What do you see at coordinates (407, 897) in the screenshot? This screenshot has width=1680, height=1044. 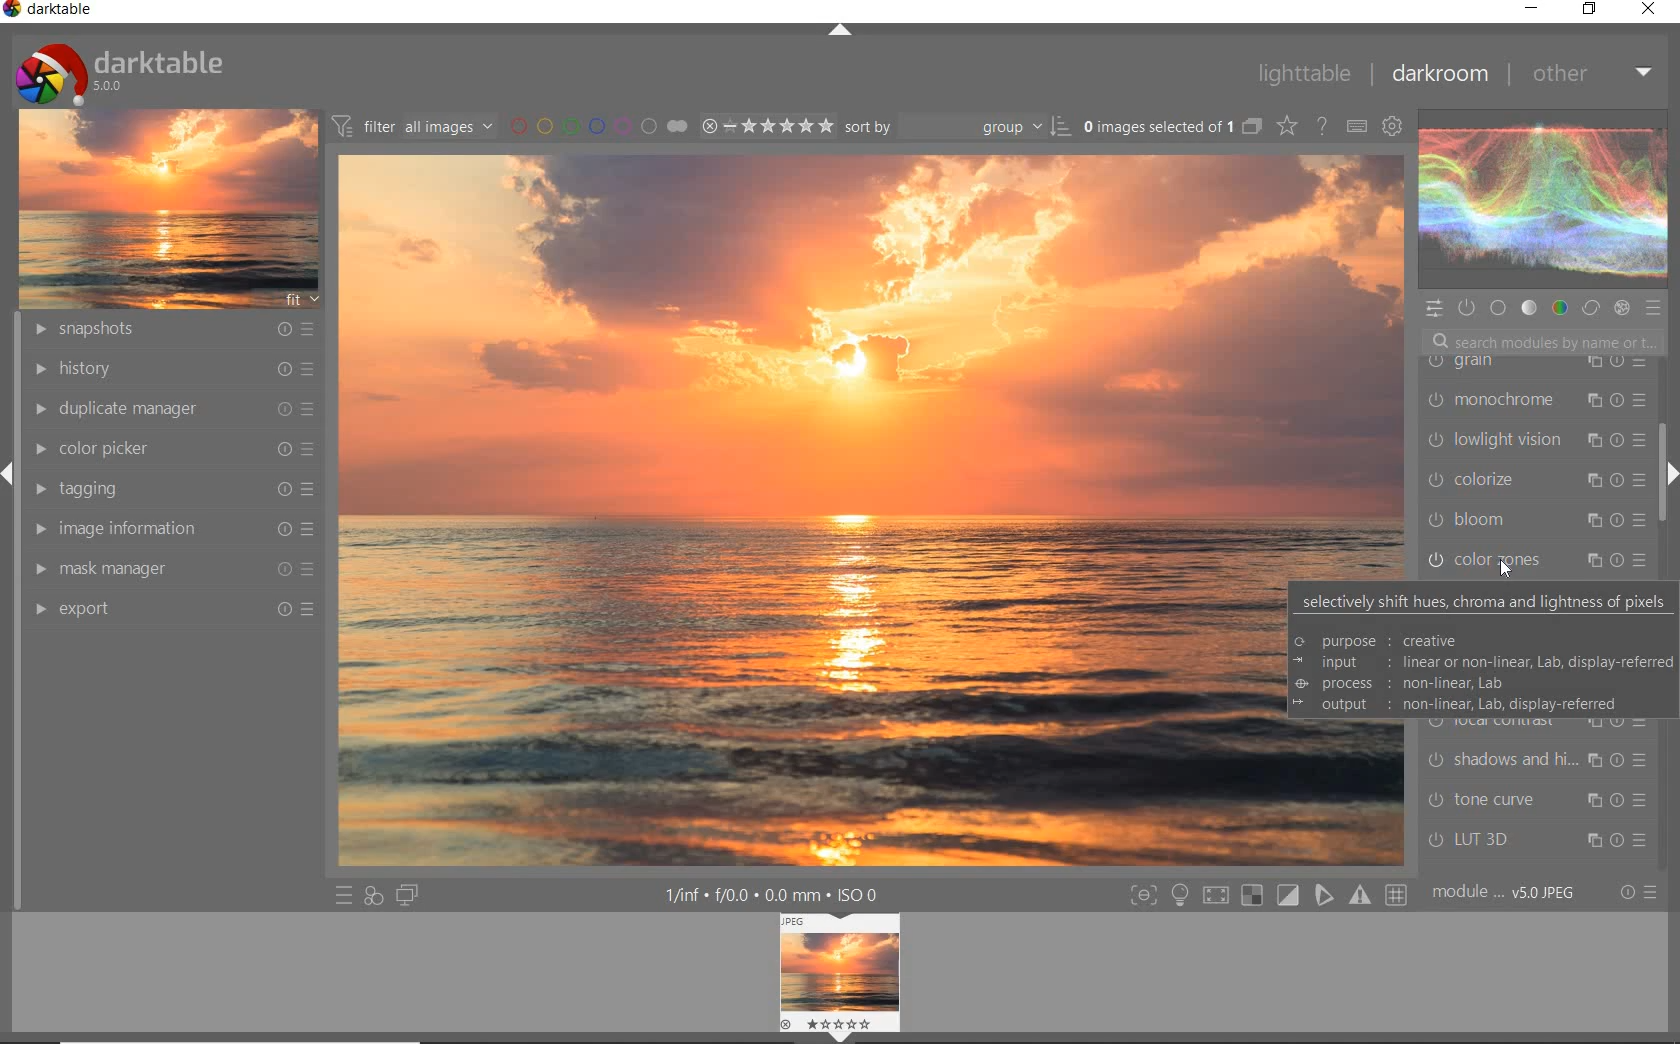 I see `DISPLAY A SECOND DARKROOM IMAGE WINDOW` at bounding box center [407, 897].